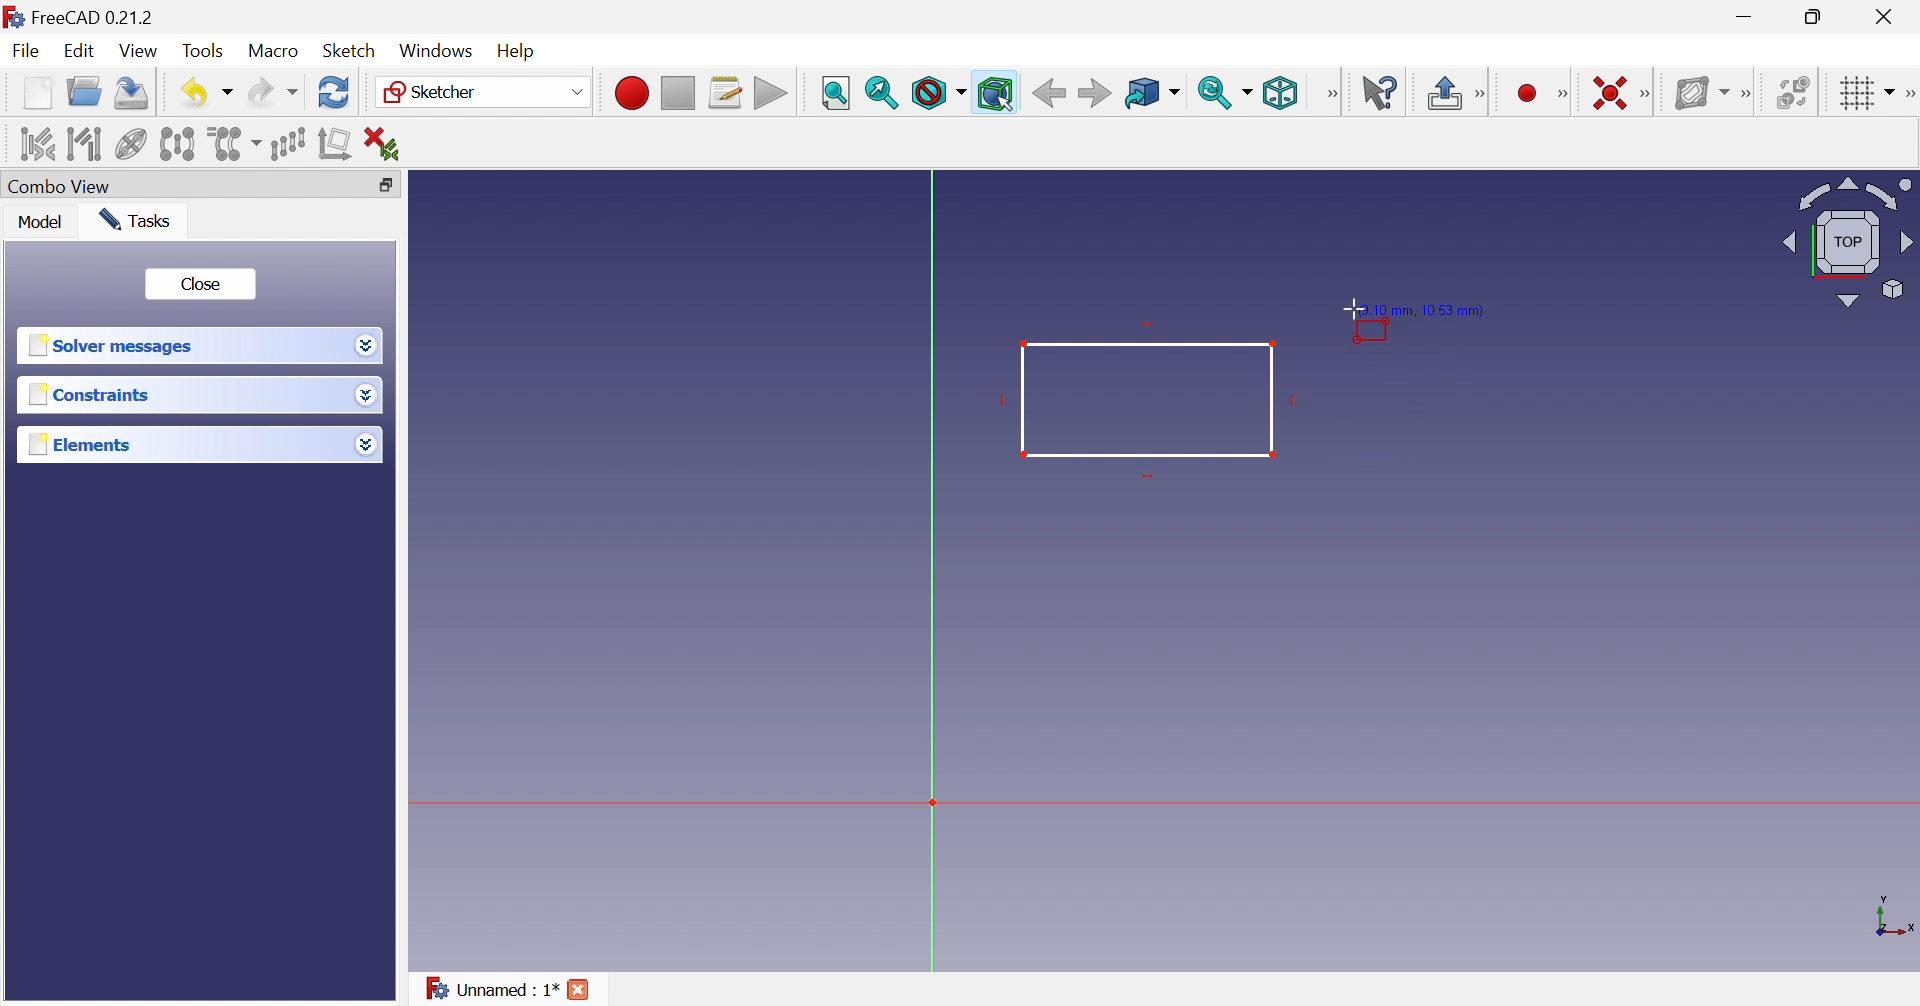 The height and width of the screenshot is (1006, 1920). Describe the element at coordinates (37, 92) in the screenshot. I see `New` at that location.